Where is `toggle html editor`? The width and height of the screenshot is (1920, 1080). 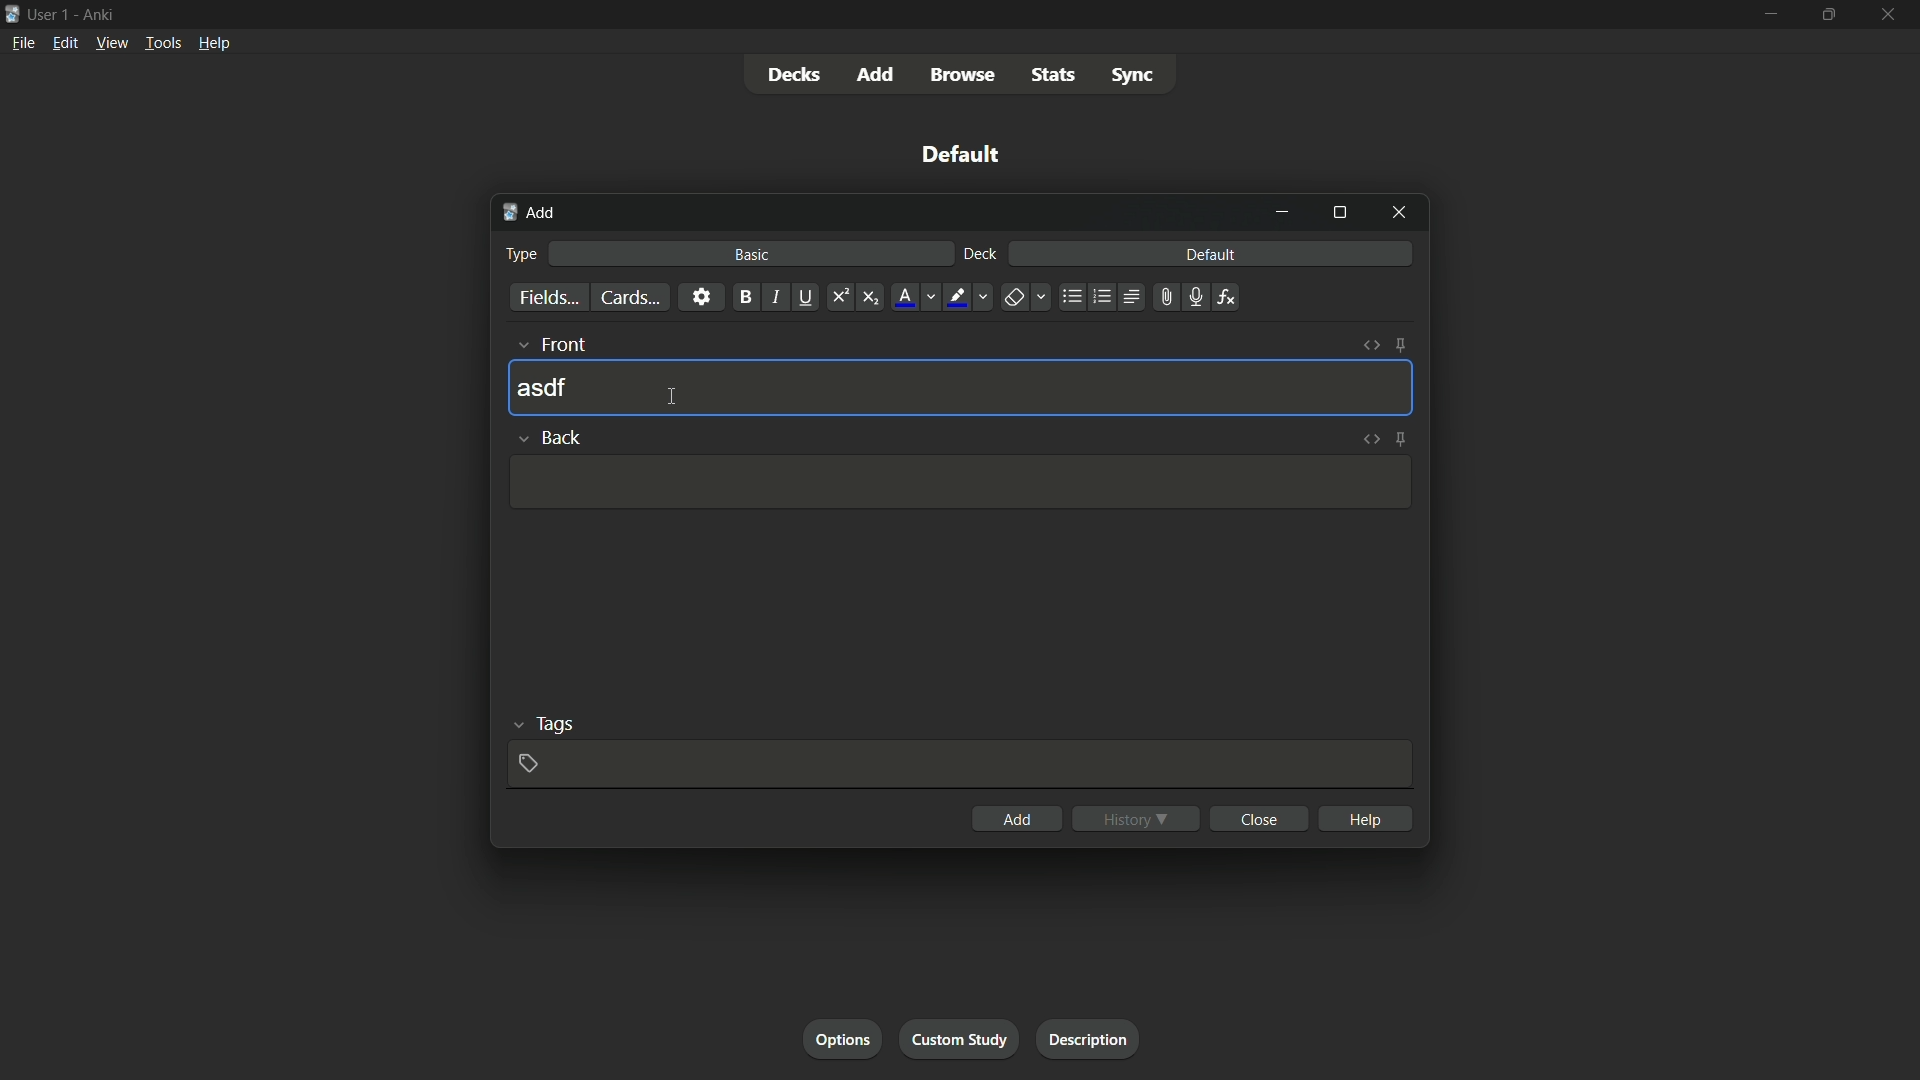
toggle html editor is located at coordinates (1372, 345).